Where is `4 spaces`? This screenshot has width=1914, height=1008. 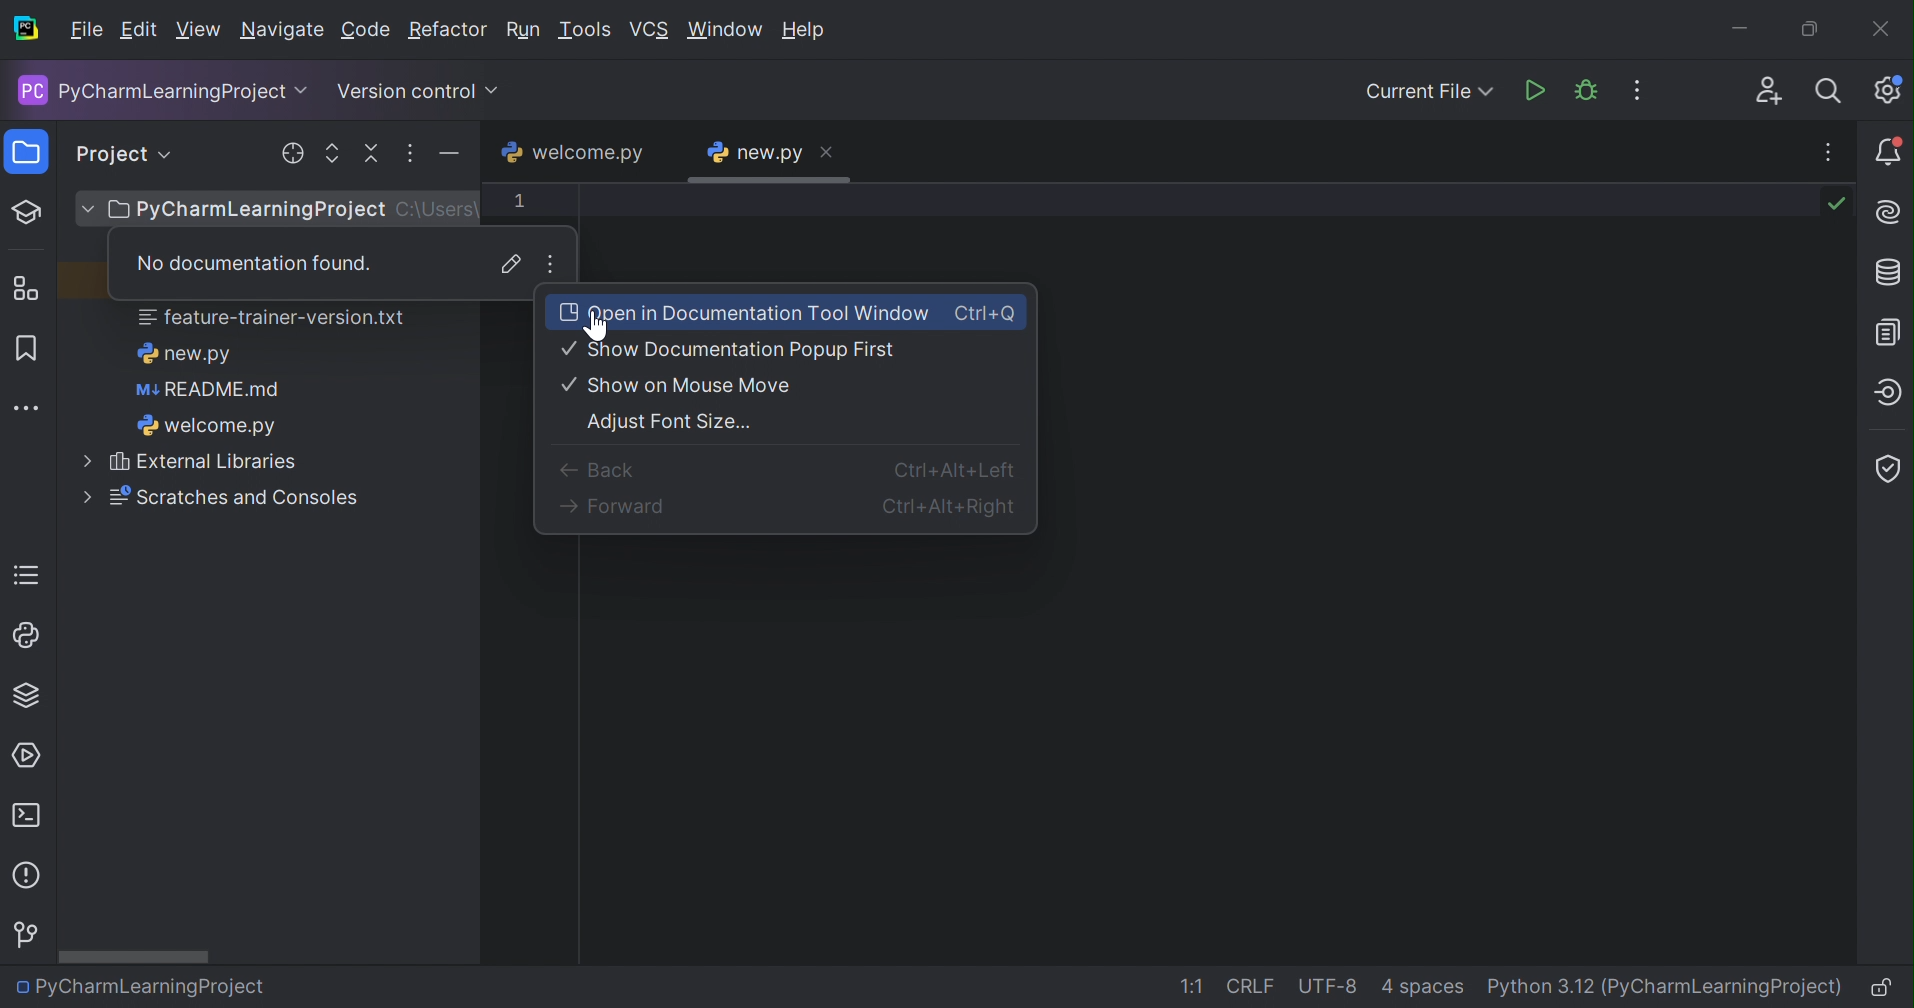 4 spaces is located at coordinates (1425, 990).